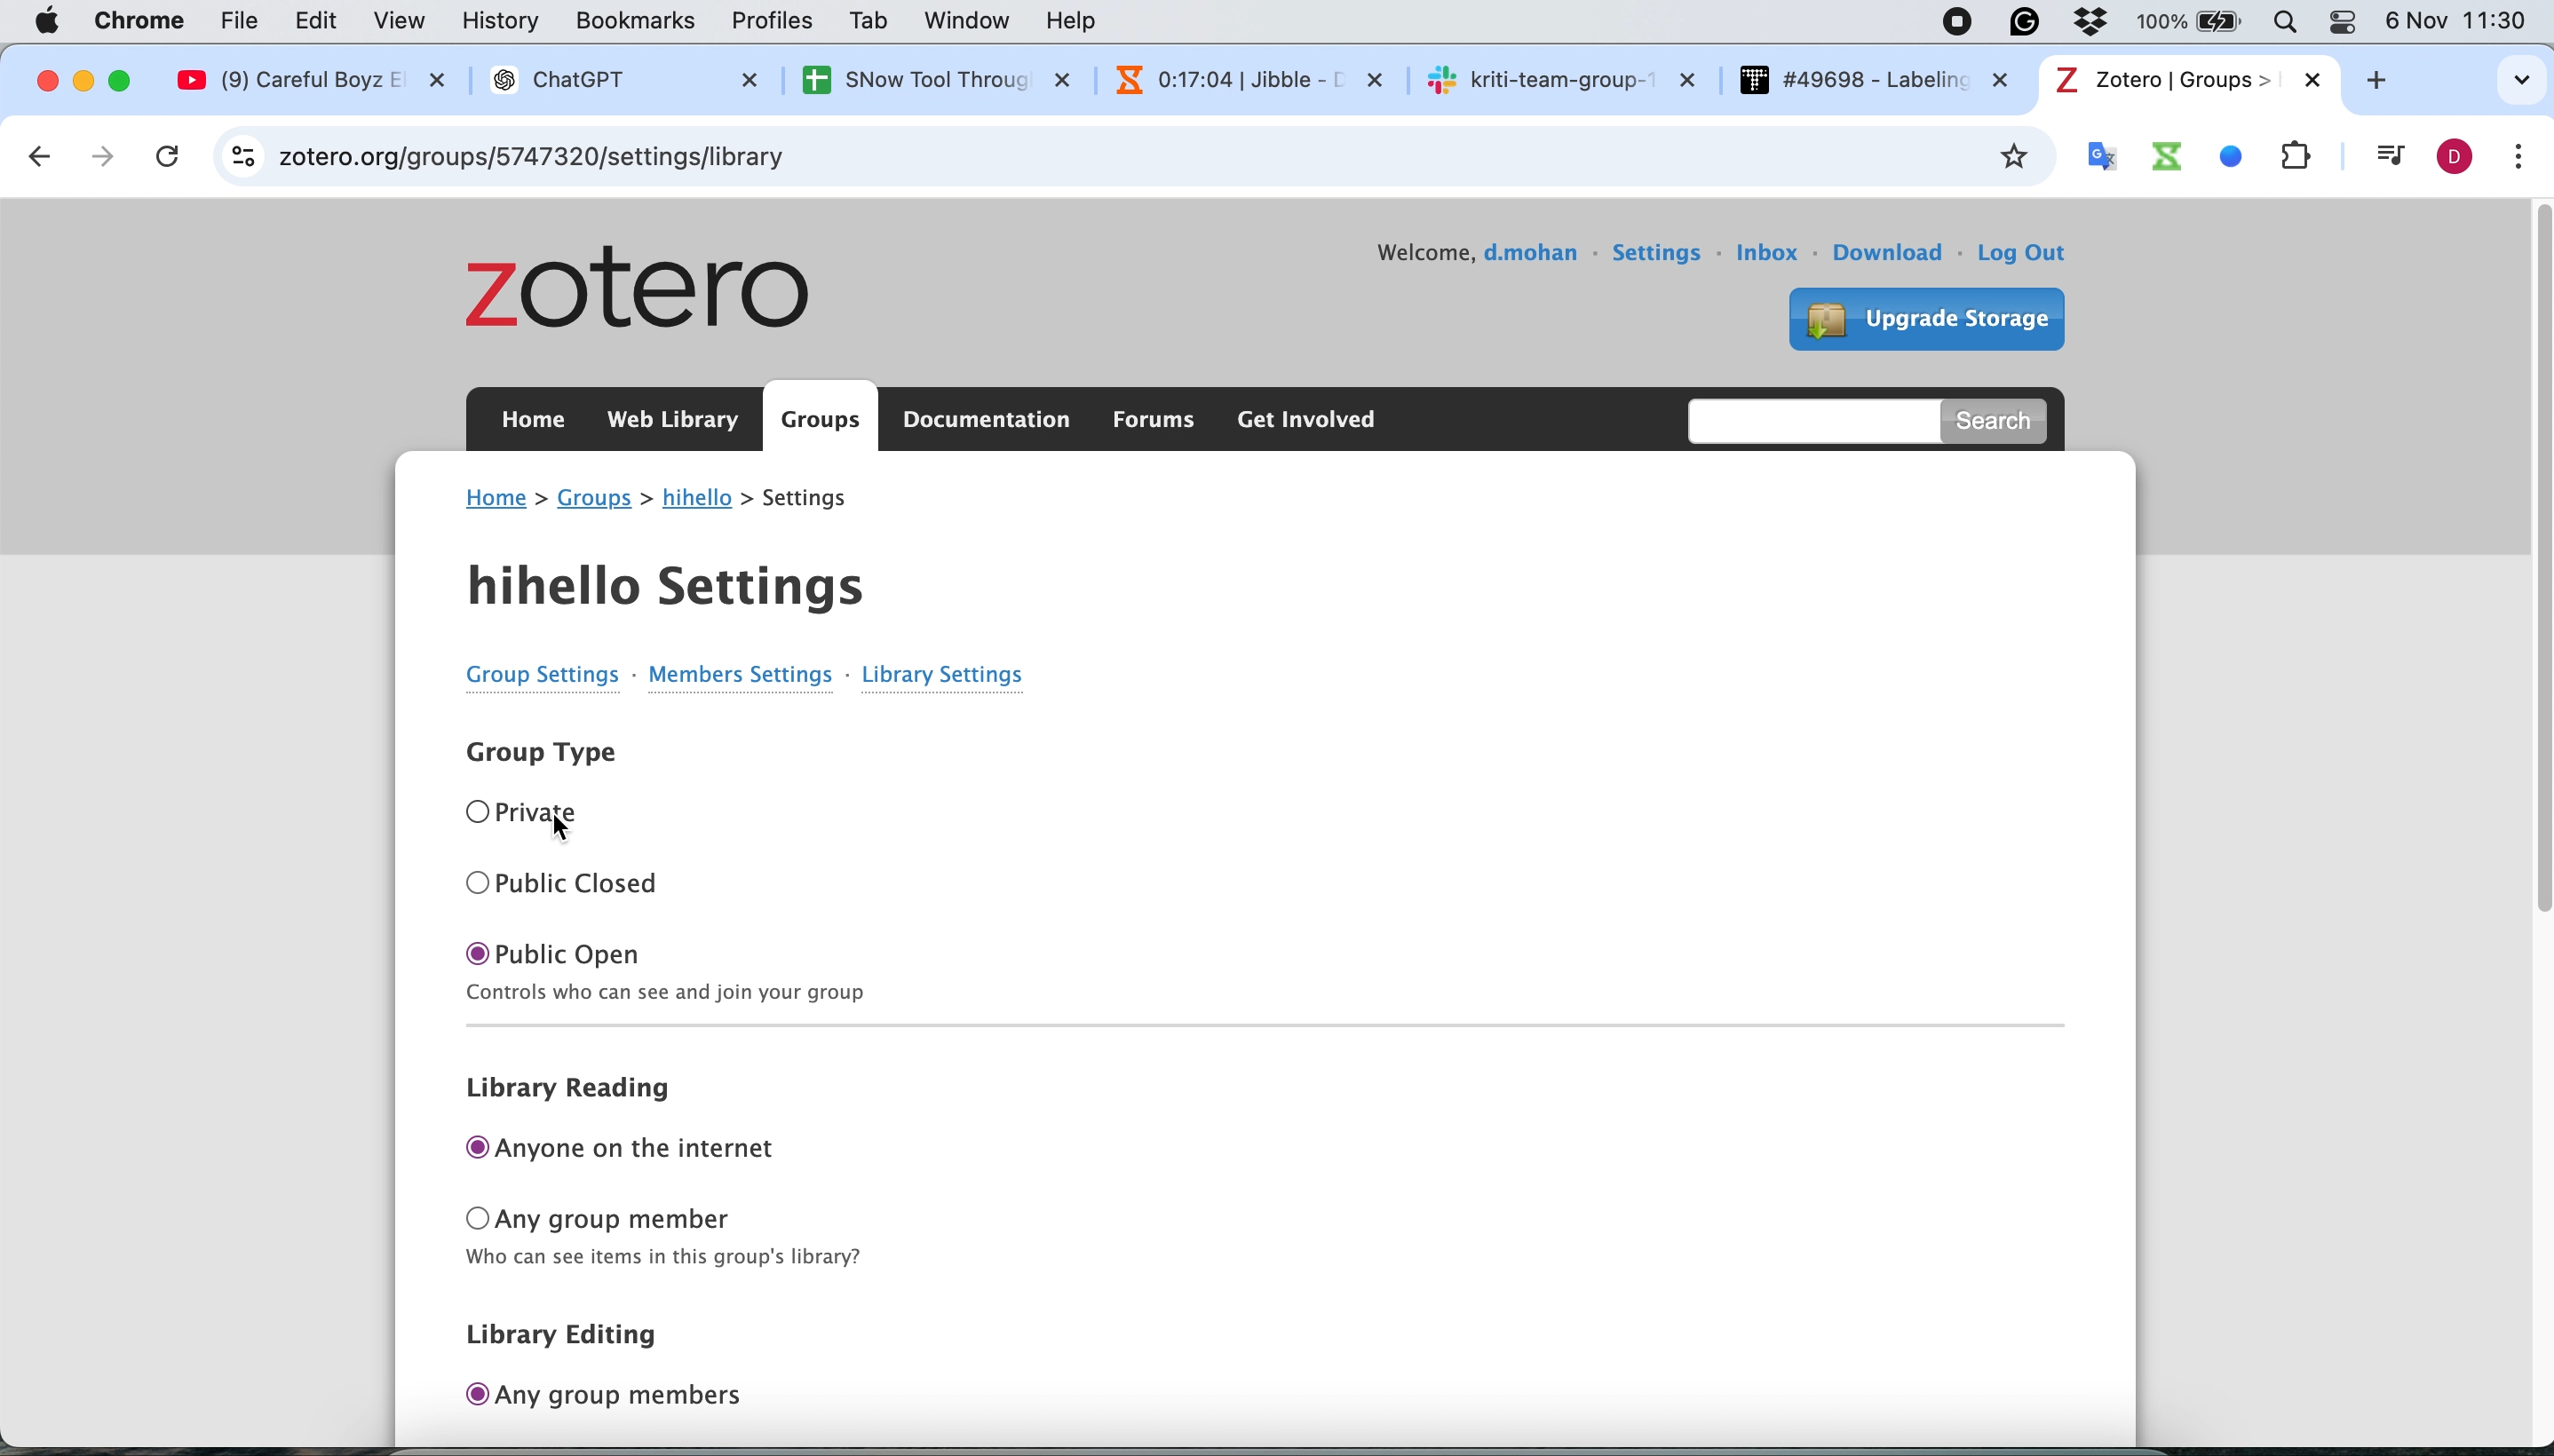 This screenshot has height=1456, width=2554. What do you see at coordinates (1418, 252) in the screenshot?
I see `welcome` at bounding box center [1418, 252].